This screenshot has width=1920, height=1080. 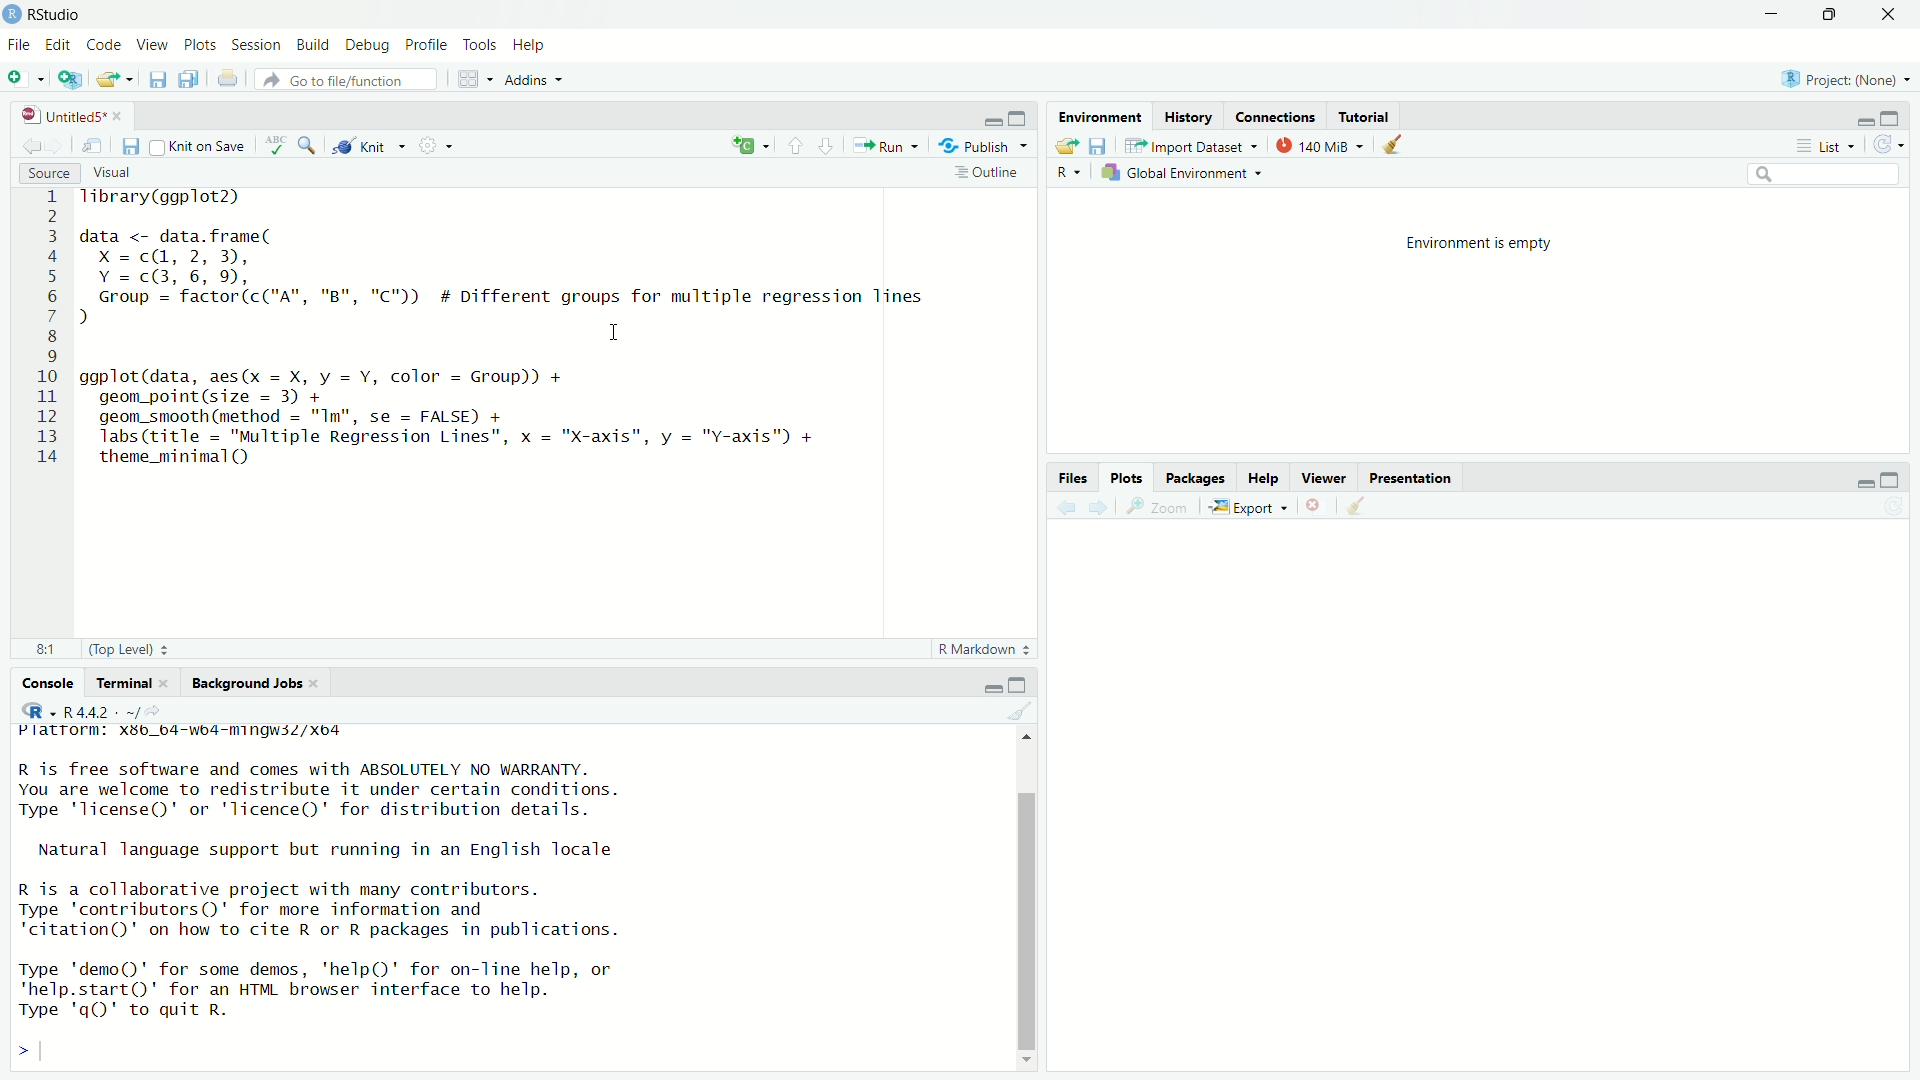 What do you see at coordinates (1246, 507) in the screenshot?
I see `Export «` at bounding box center [1246, 507].